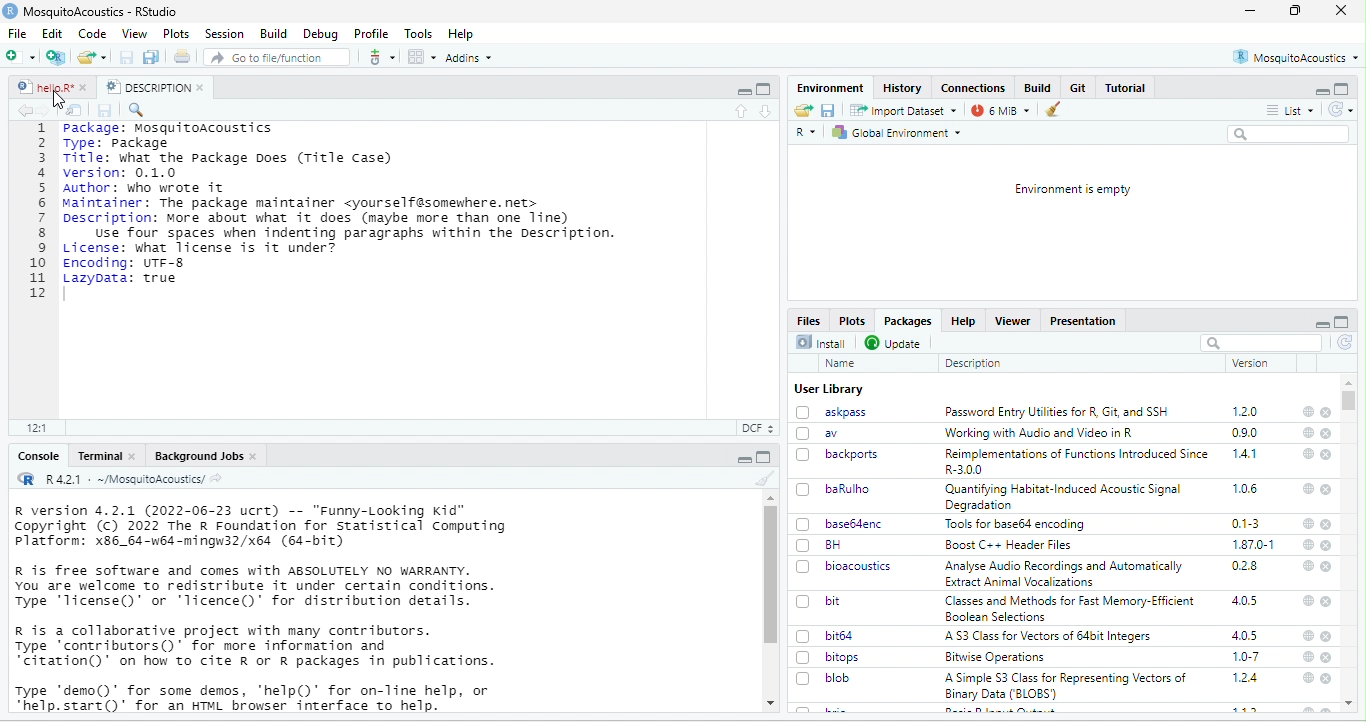  Describe the element at coordinates (1345, 343) in the screenshot. I see `refresh` at that location.